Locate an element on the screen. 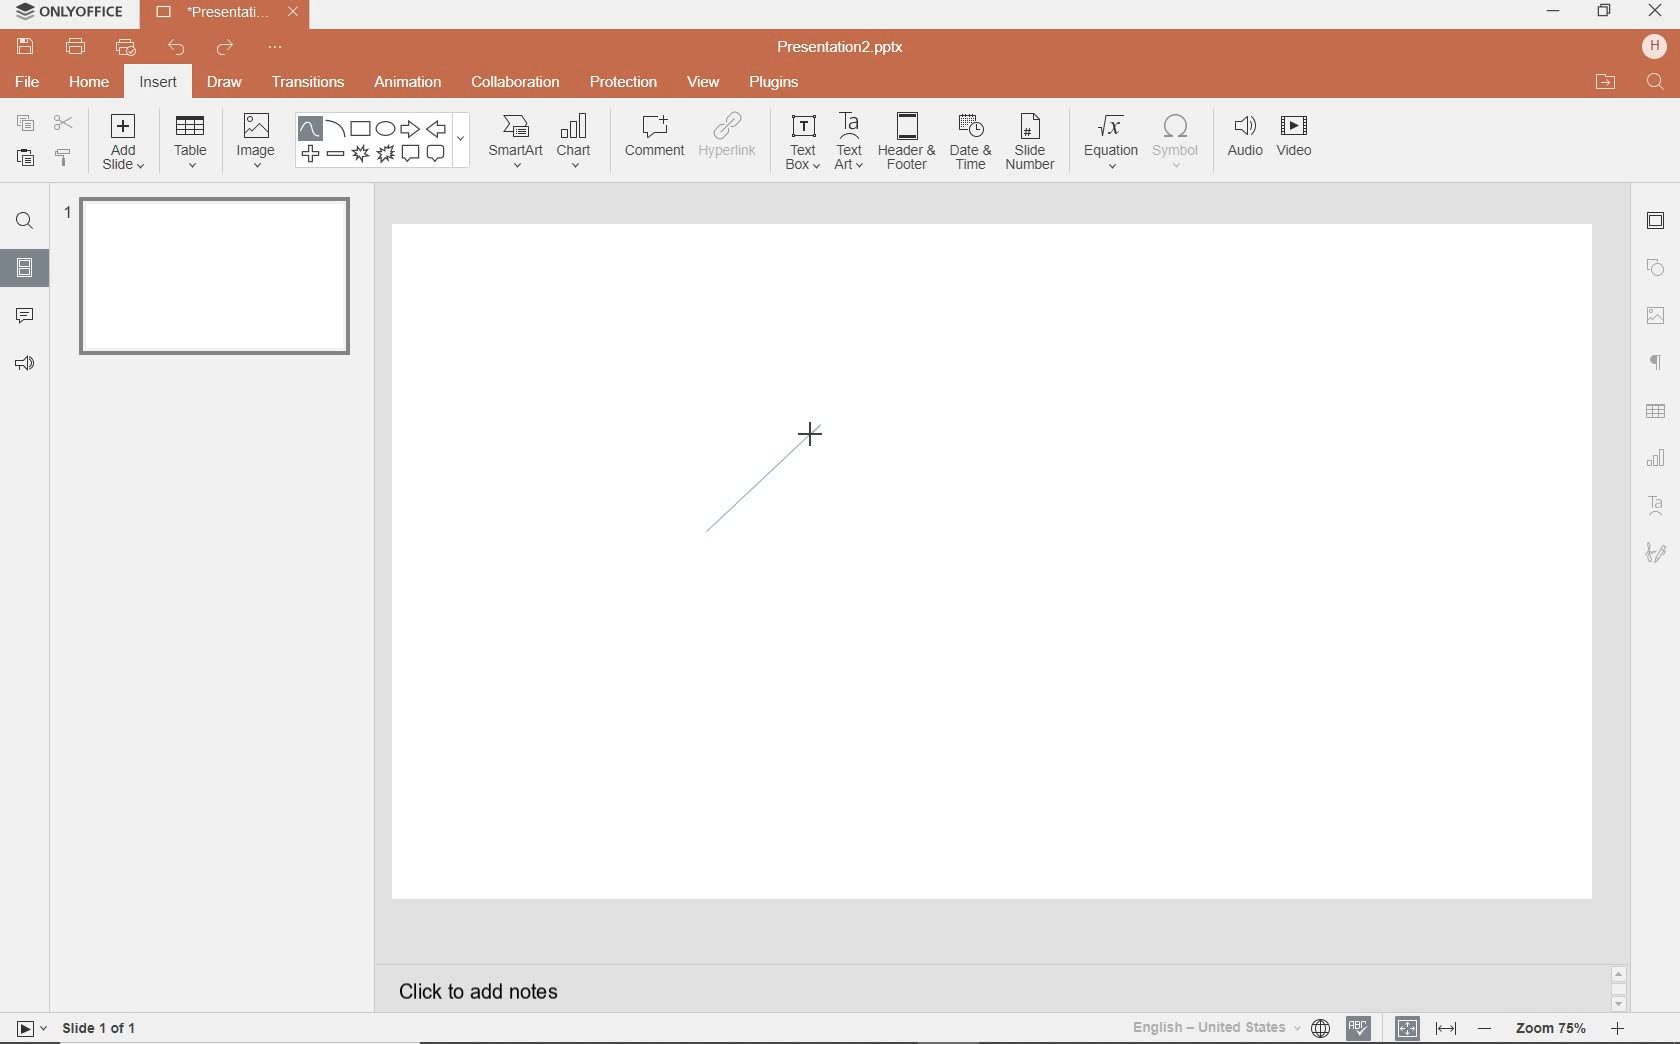 Image resolution: width=1680 pixels, height=1044 pixels. SLIDE SETTINGS is located at coordinates (1657, 222).